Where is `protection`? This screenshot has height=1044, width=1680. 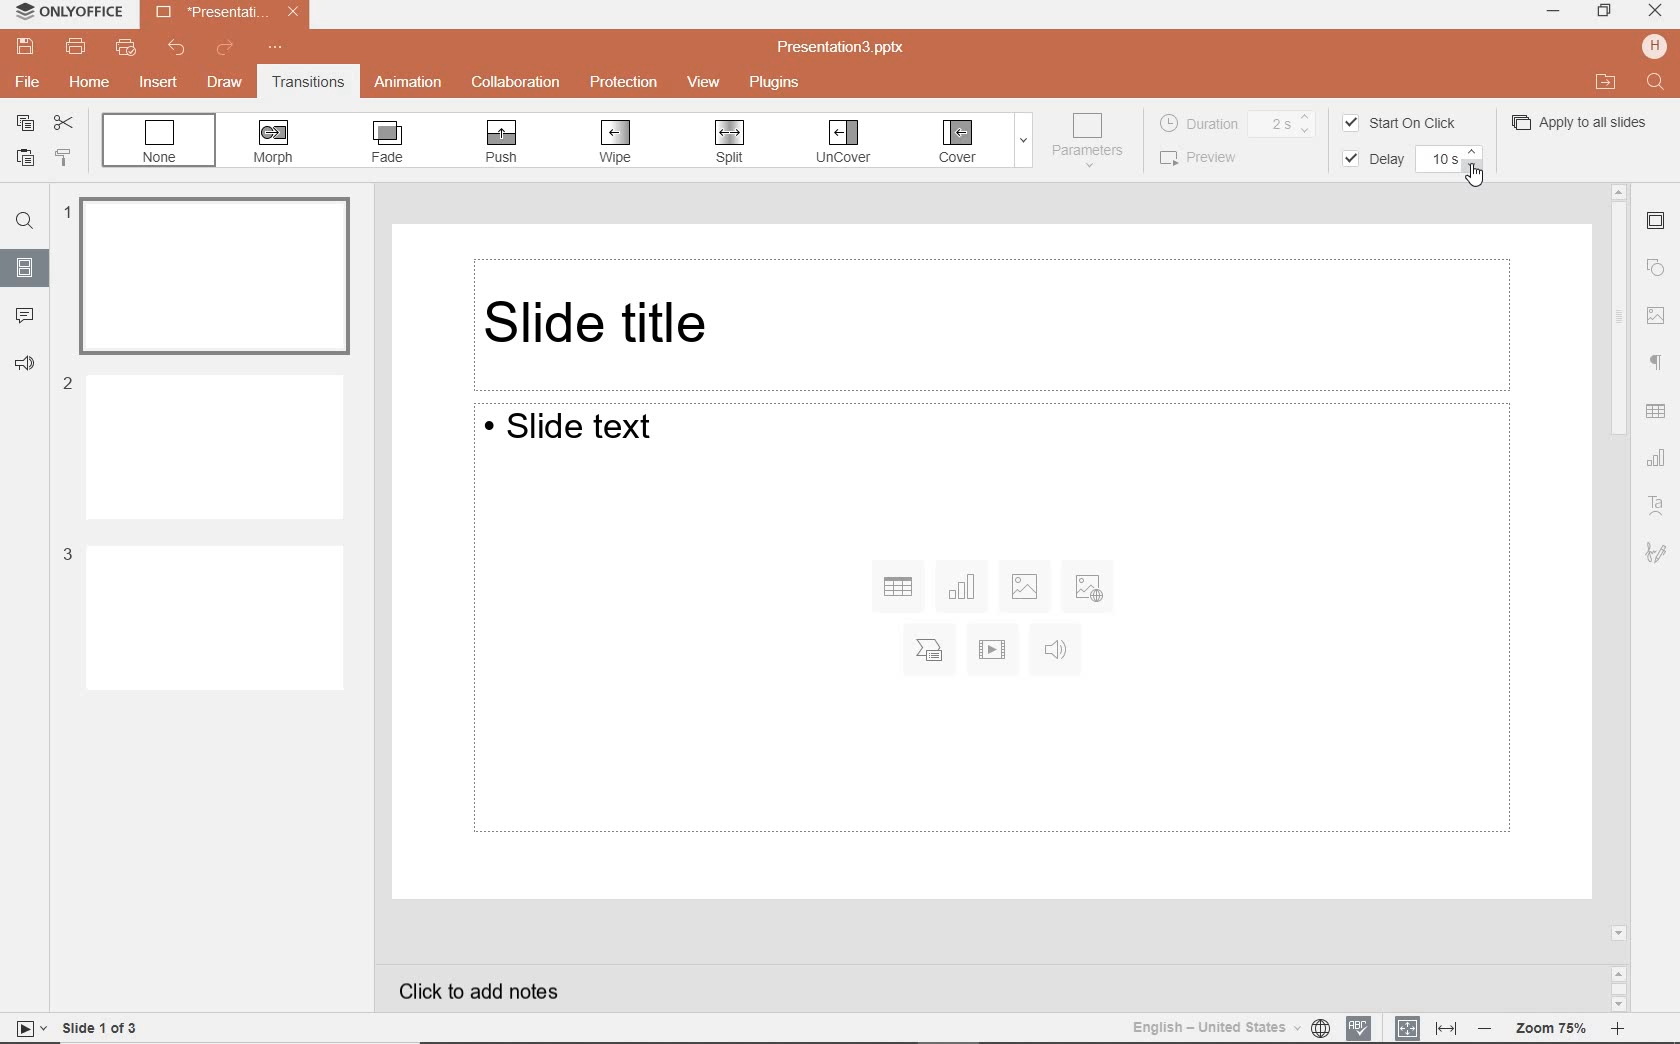
protection is located at coordinates (626, 84).